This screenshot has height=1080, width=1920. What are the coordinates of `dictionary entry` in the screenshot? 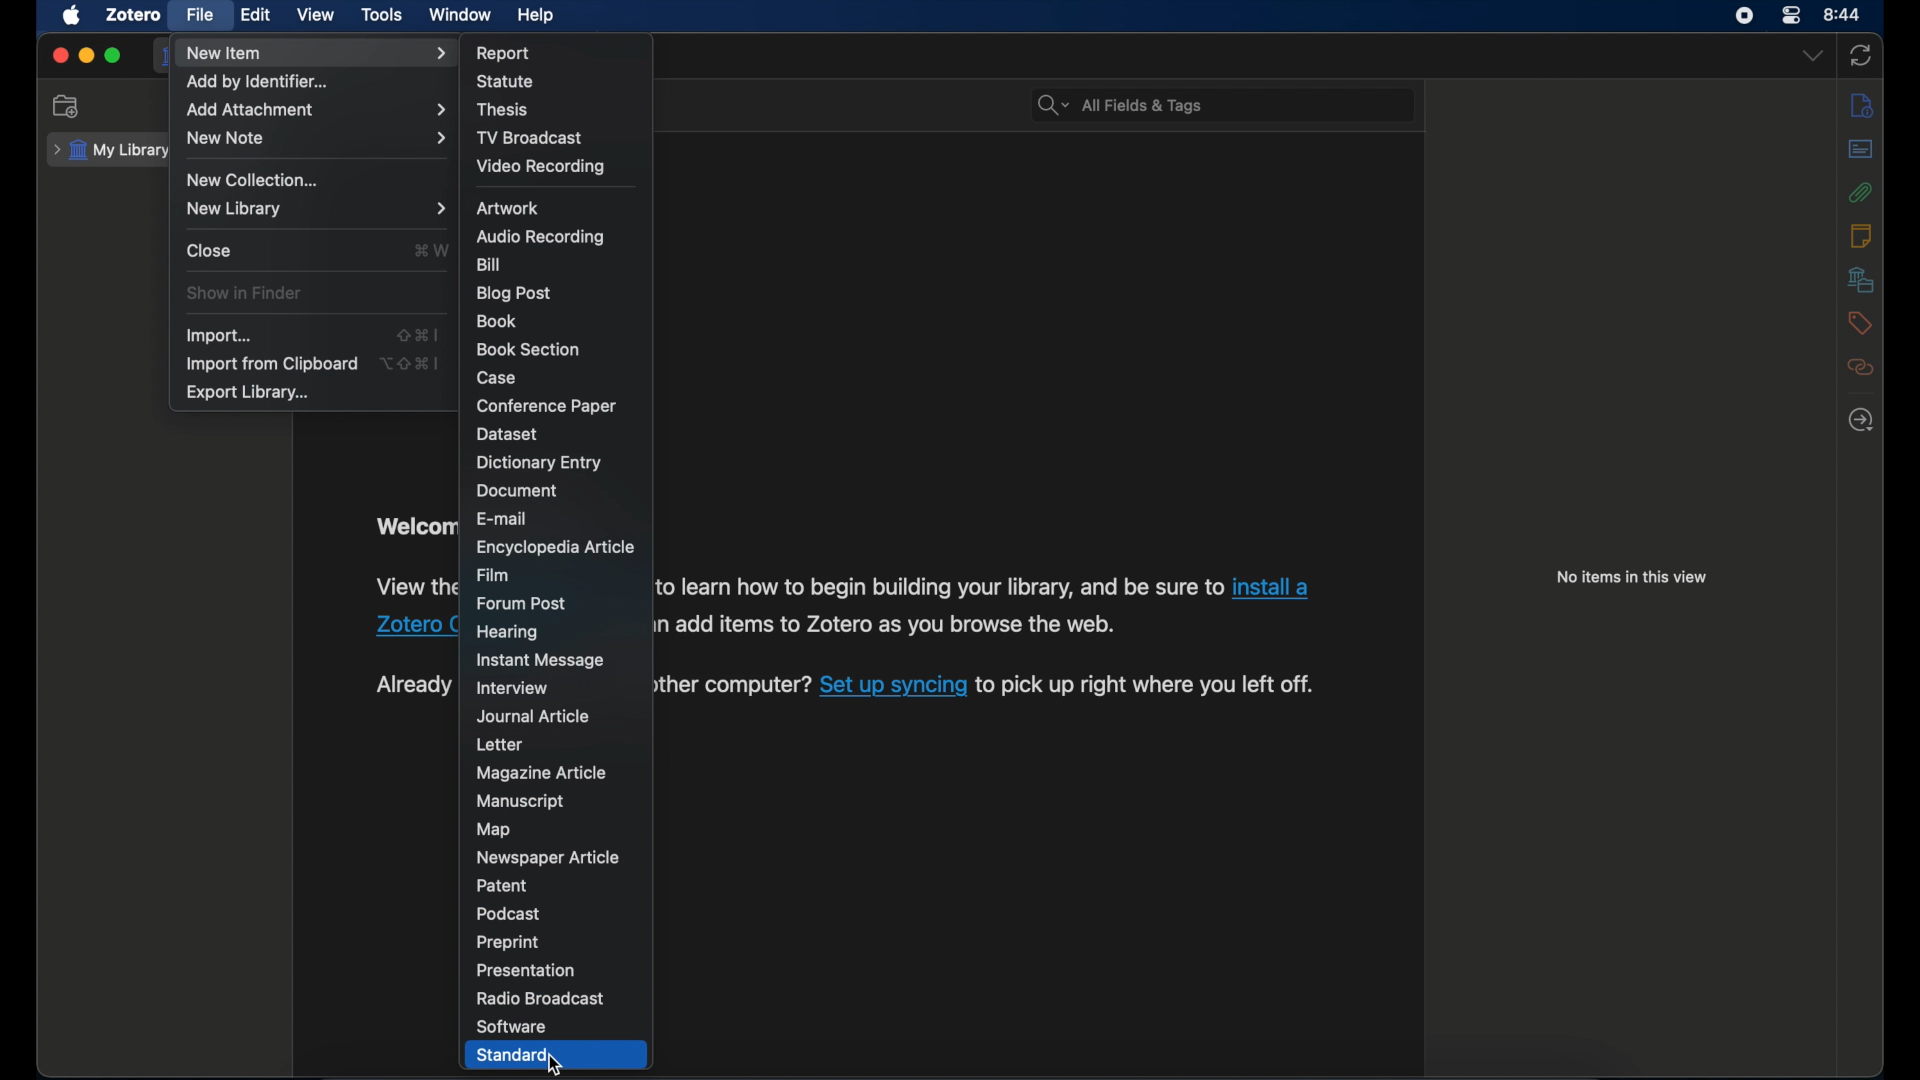 It's located at (539, 463).